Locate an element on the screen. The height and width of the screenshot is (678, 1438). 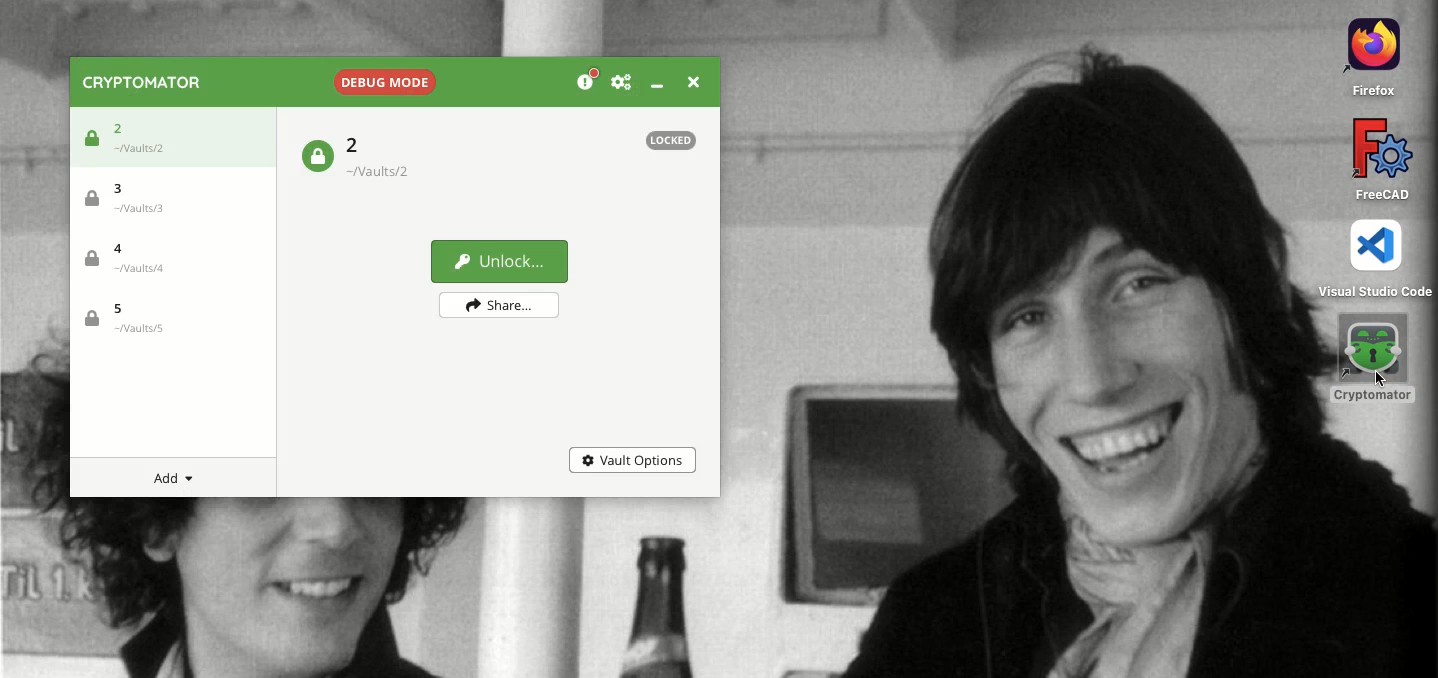
desktop background image is located at coordinates (1018, 339).